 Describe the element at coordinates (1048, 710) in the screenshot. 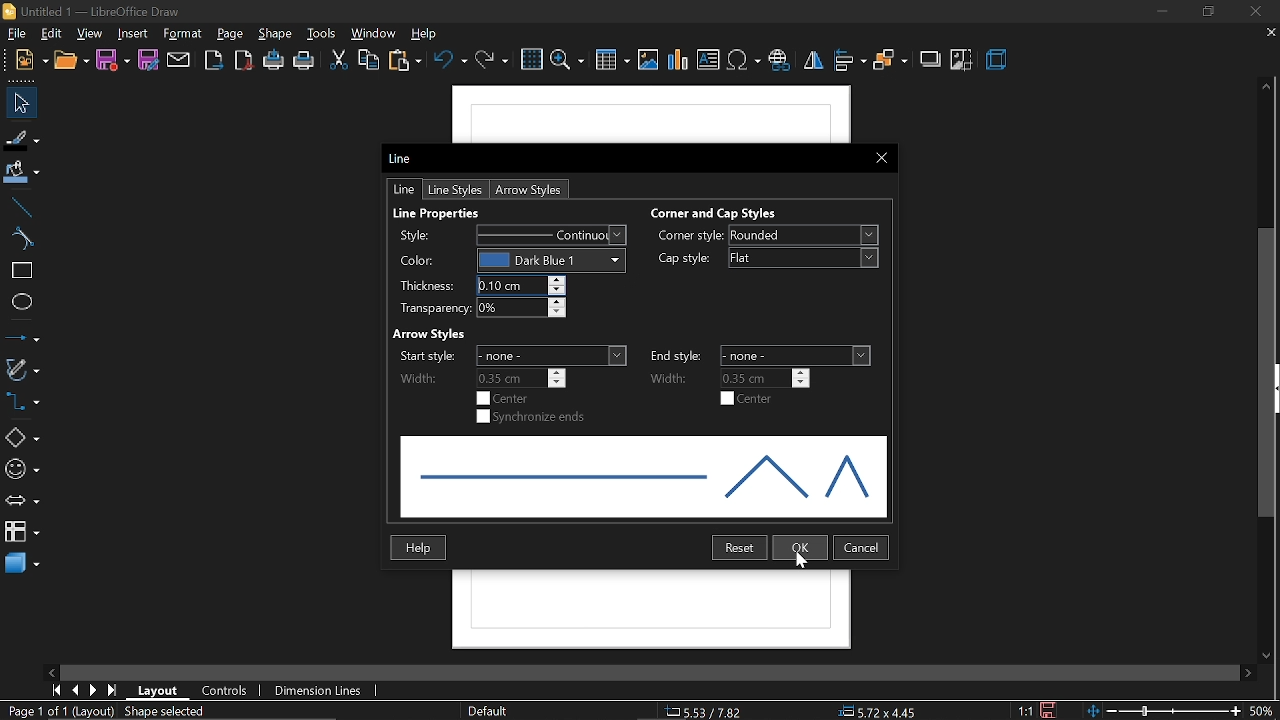

I see `save` at that location.